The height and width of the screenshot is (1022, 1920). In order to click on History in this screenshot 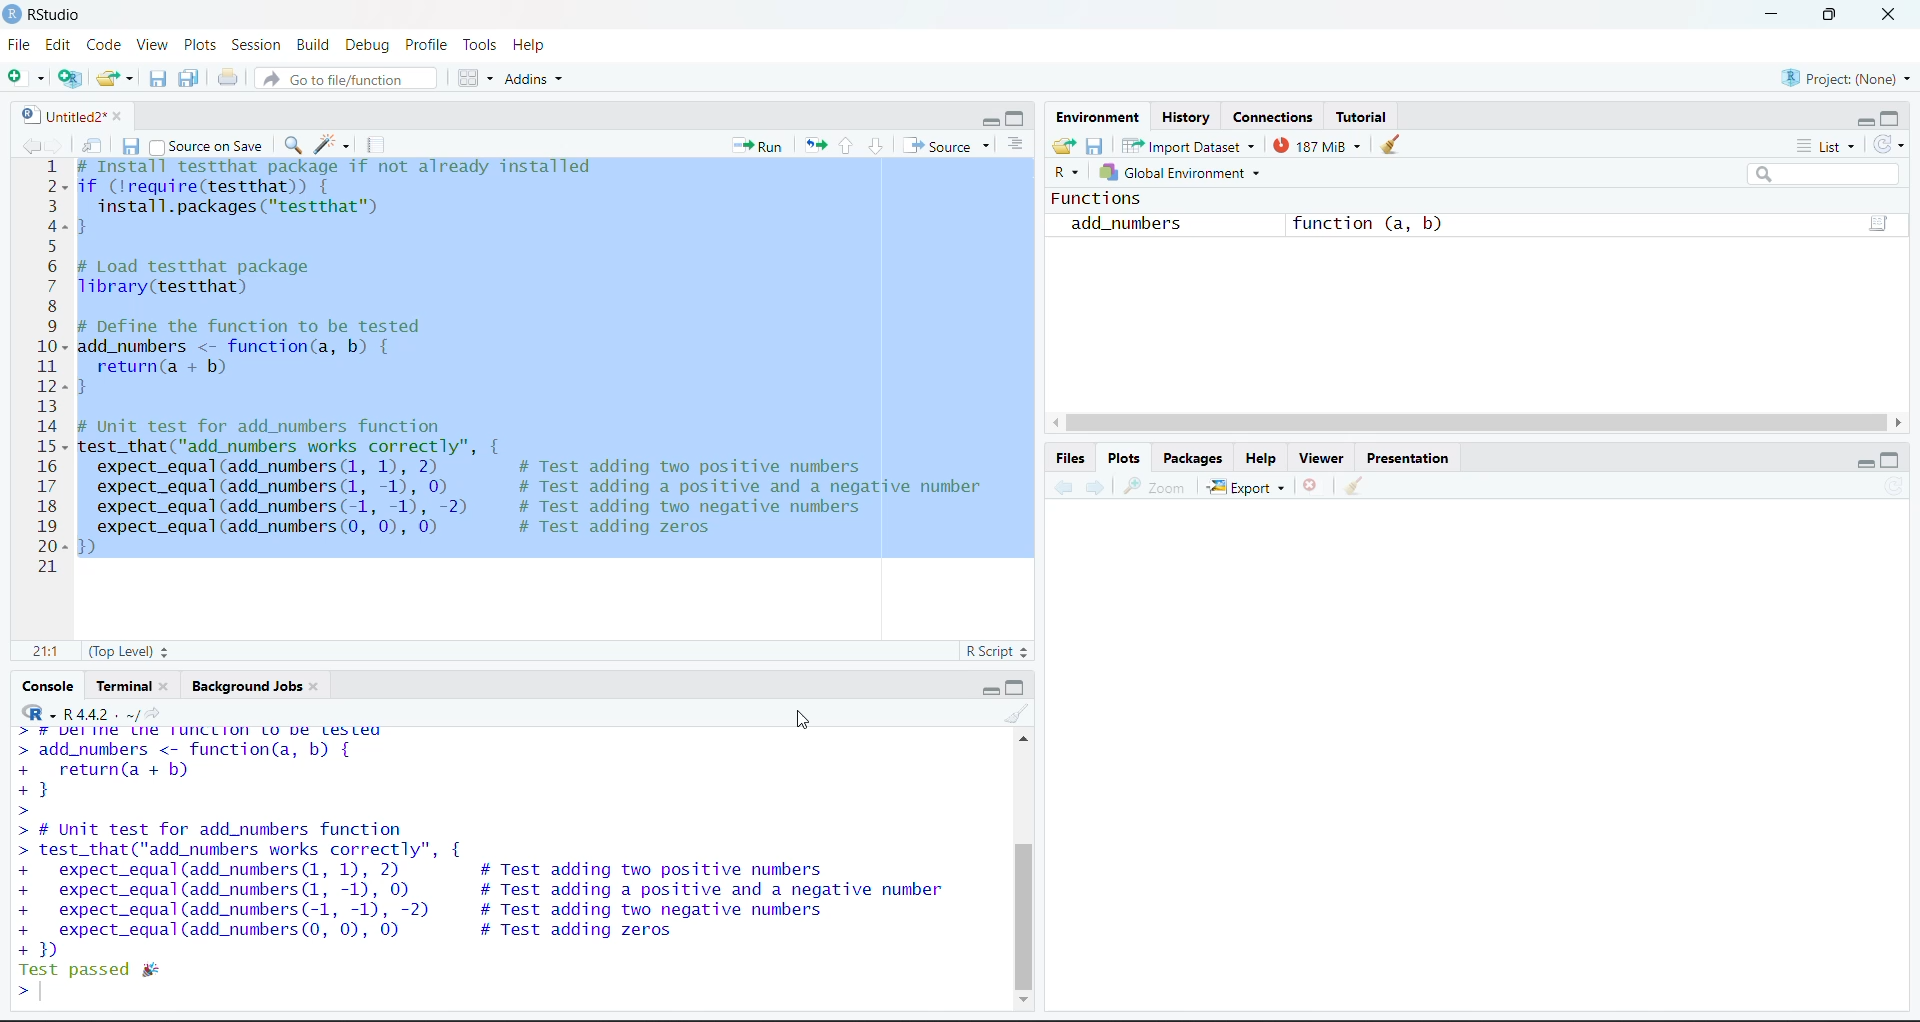, I will do `click(1182, 115)`.